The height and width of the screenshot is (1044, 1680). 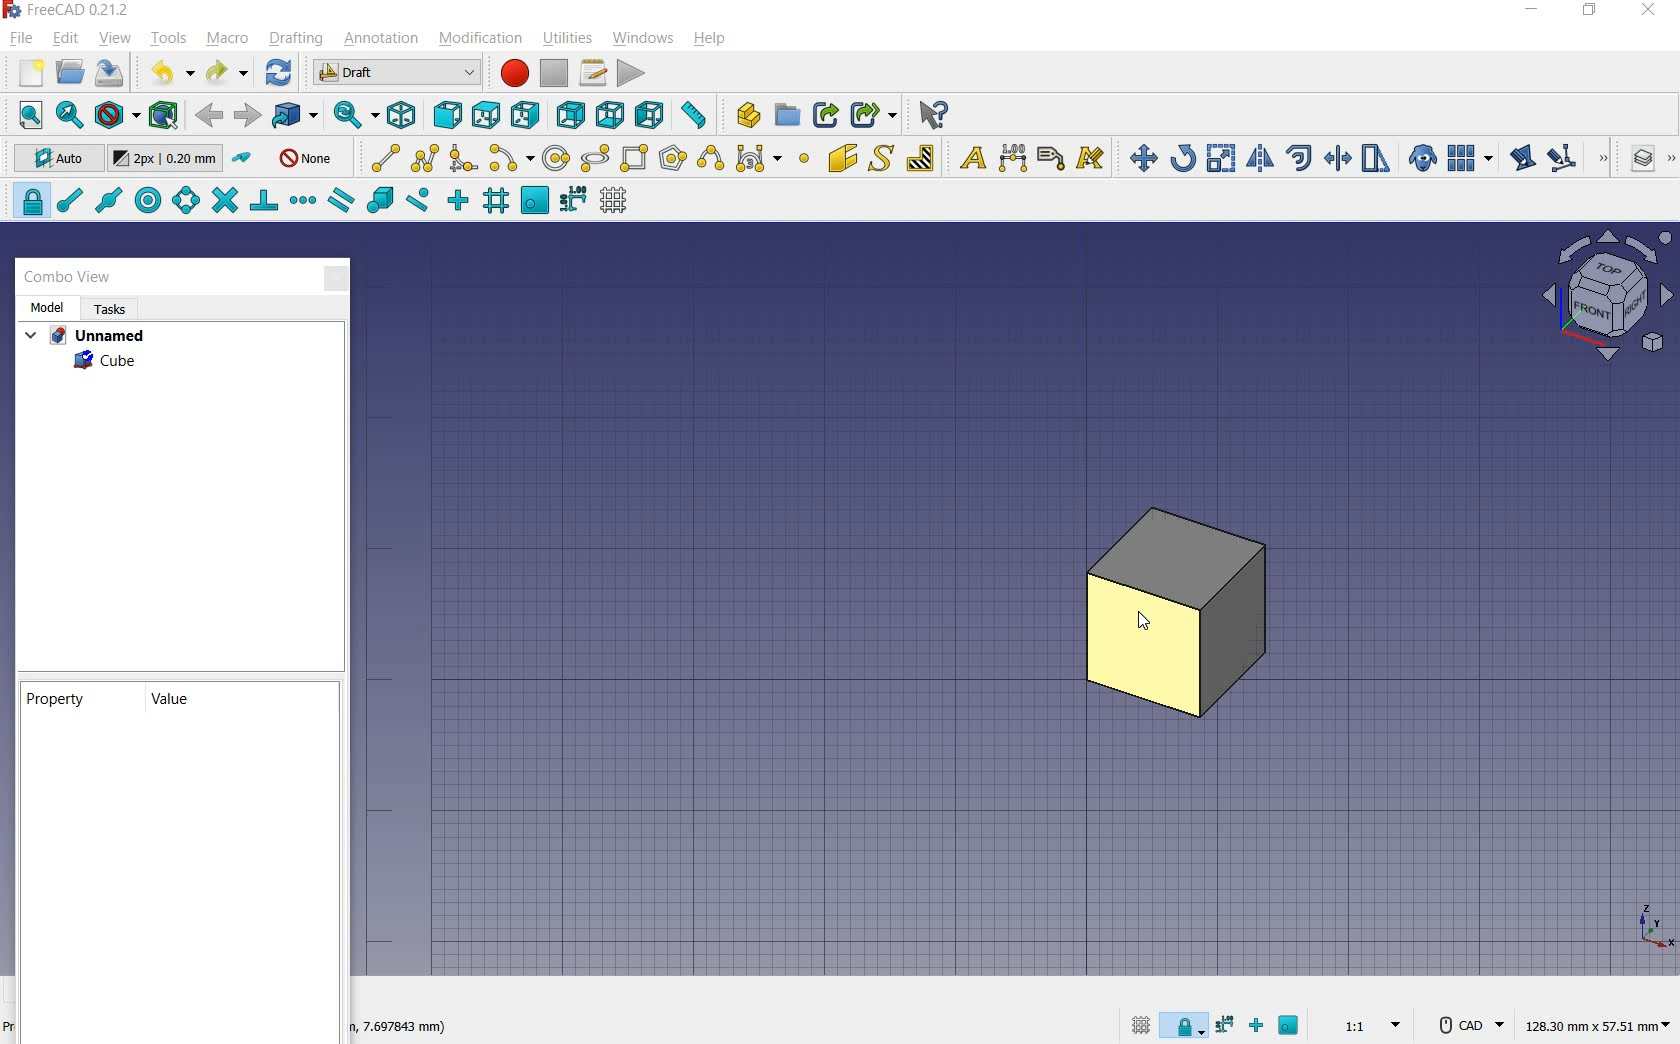 I want to click on switch between workbenches, so click(x=396, y=73).